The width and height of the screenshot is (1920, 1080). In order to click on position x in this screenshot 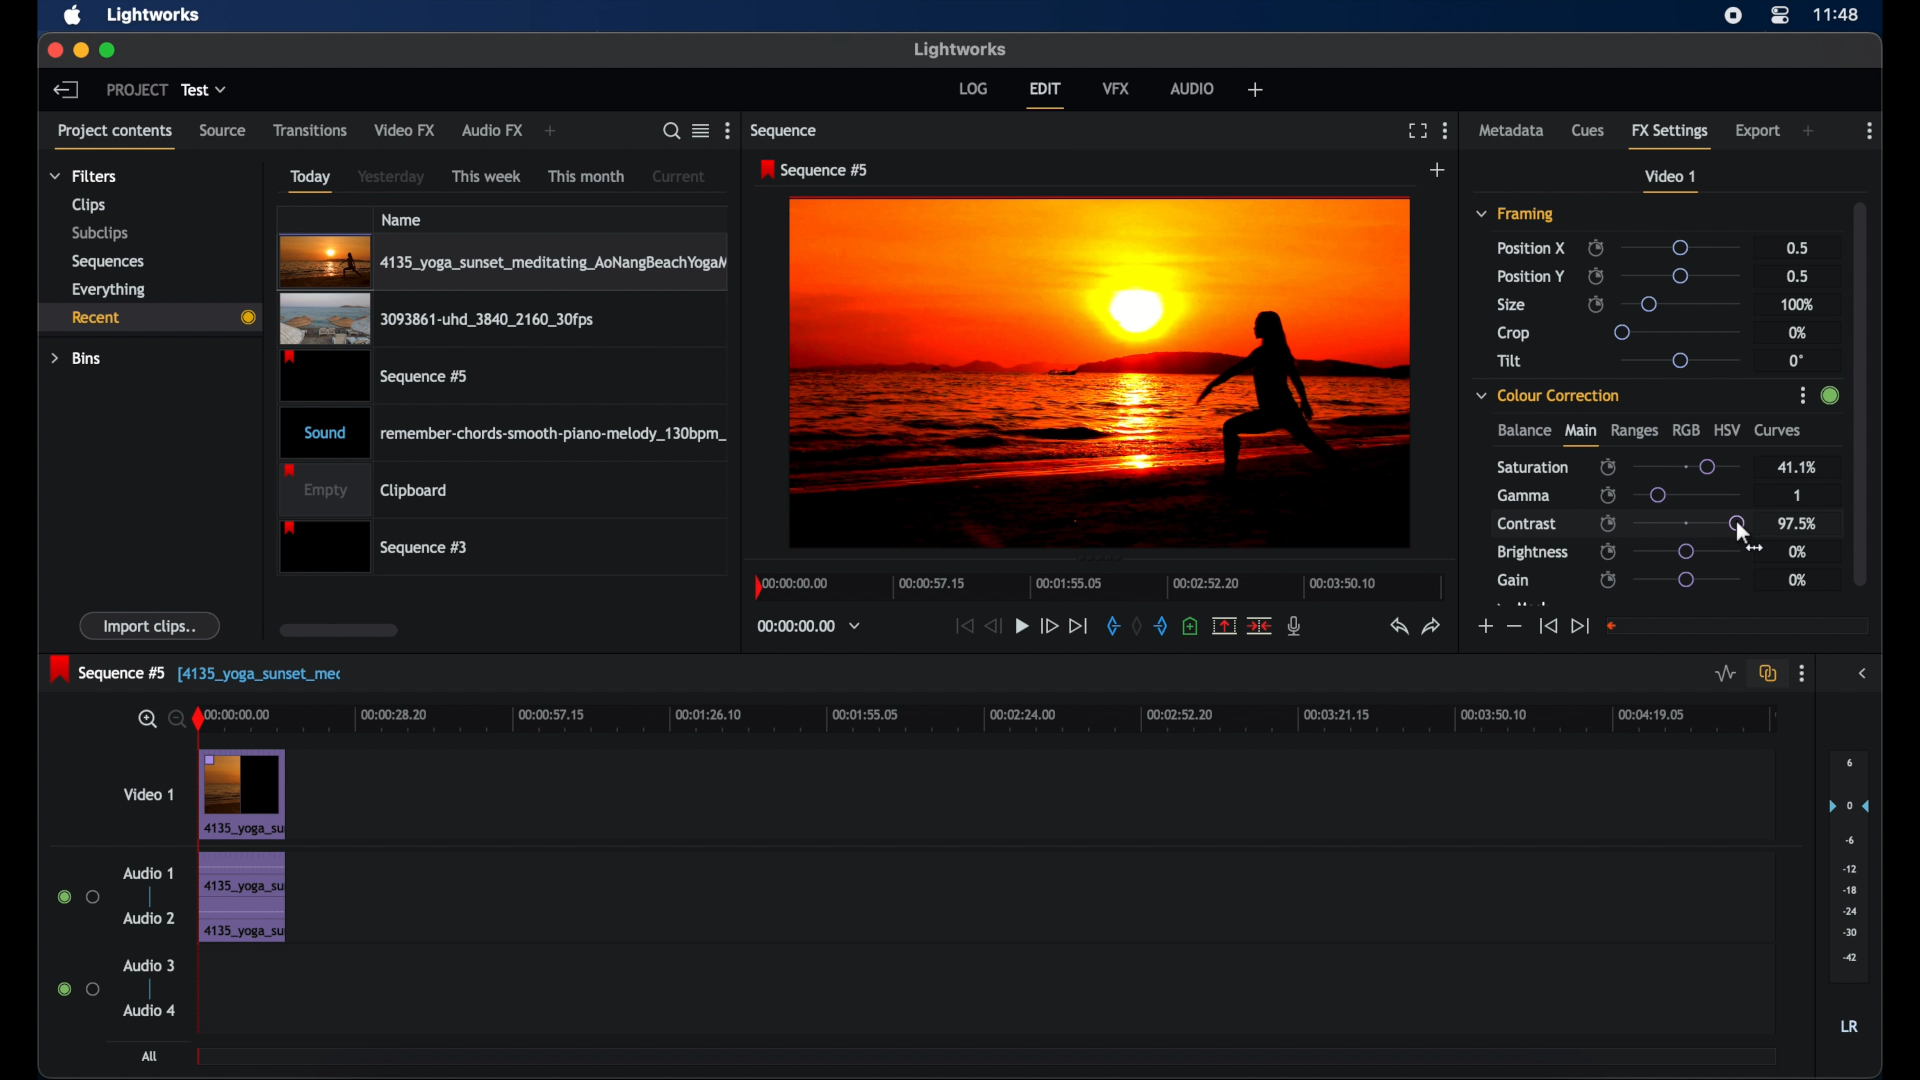, I will do `click(1531, 247)`.